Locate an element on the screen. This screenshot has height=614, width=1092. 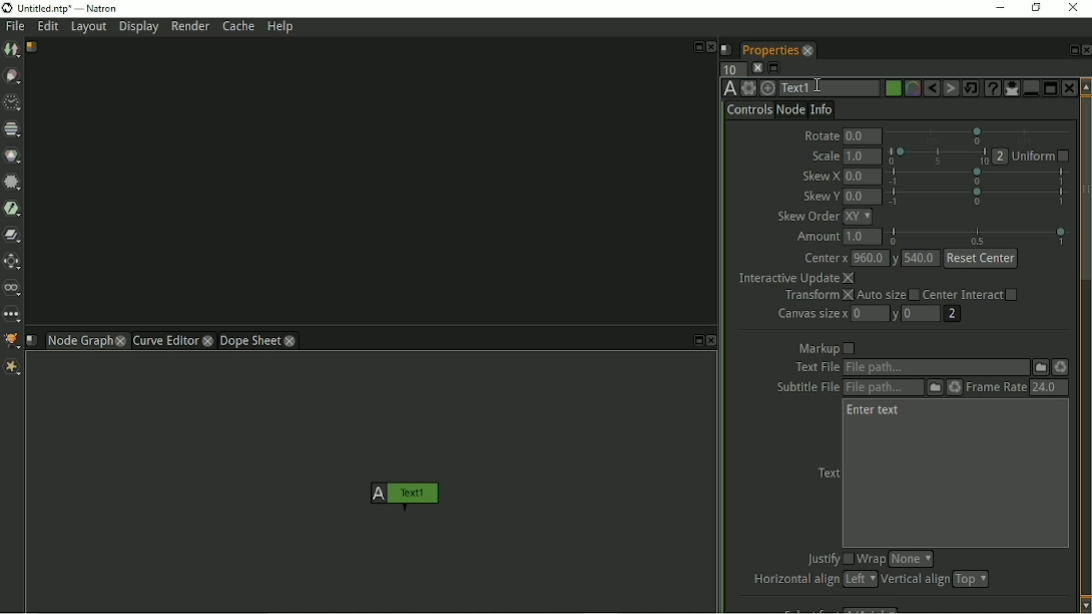
selection bar is located at coordinates (980, 196).